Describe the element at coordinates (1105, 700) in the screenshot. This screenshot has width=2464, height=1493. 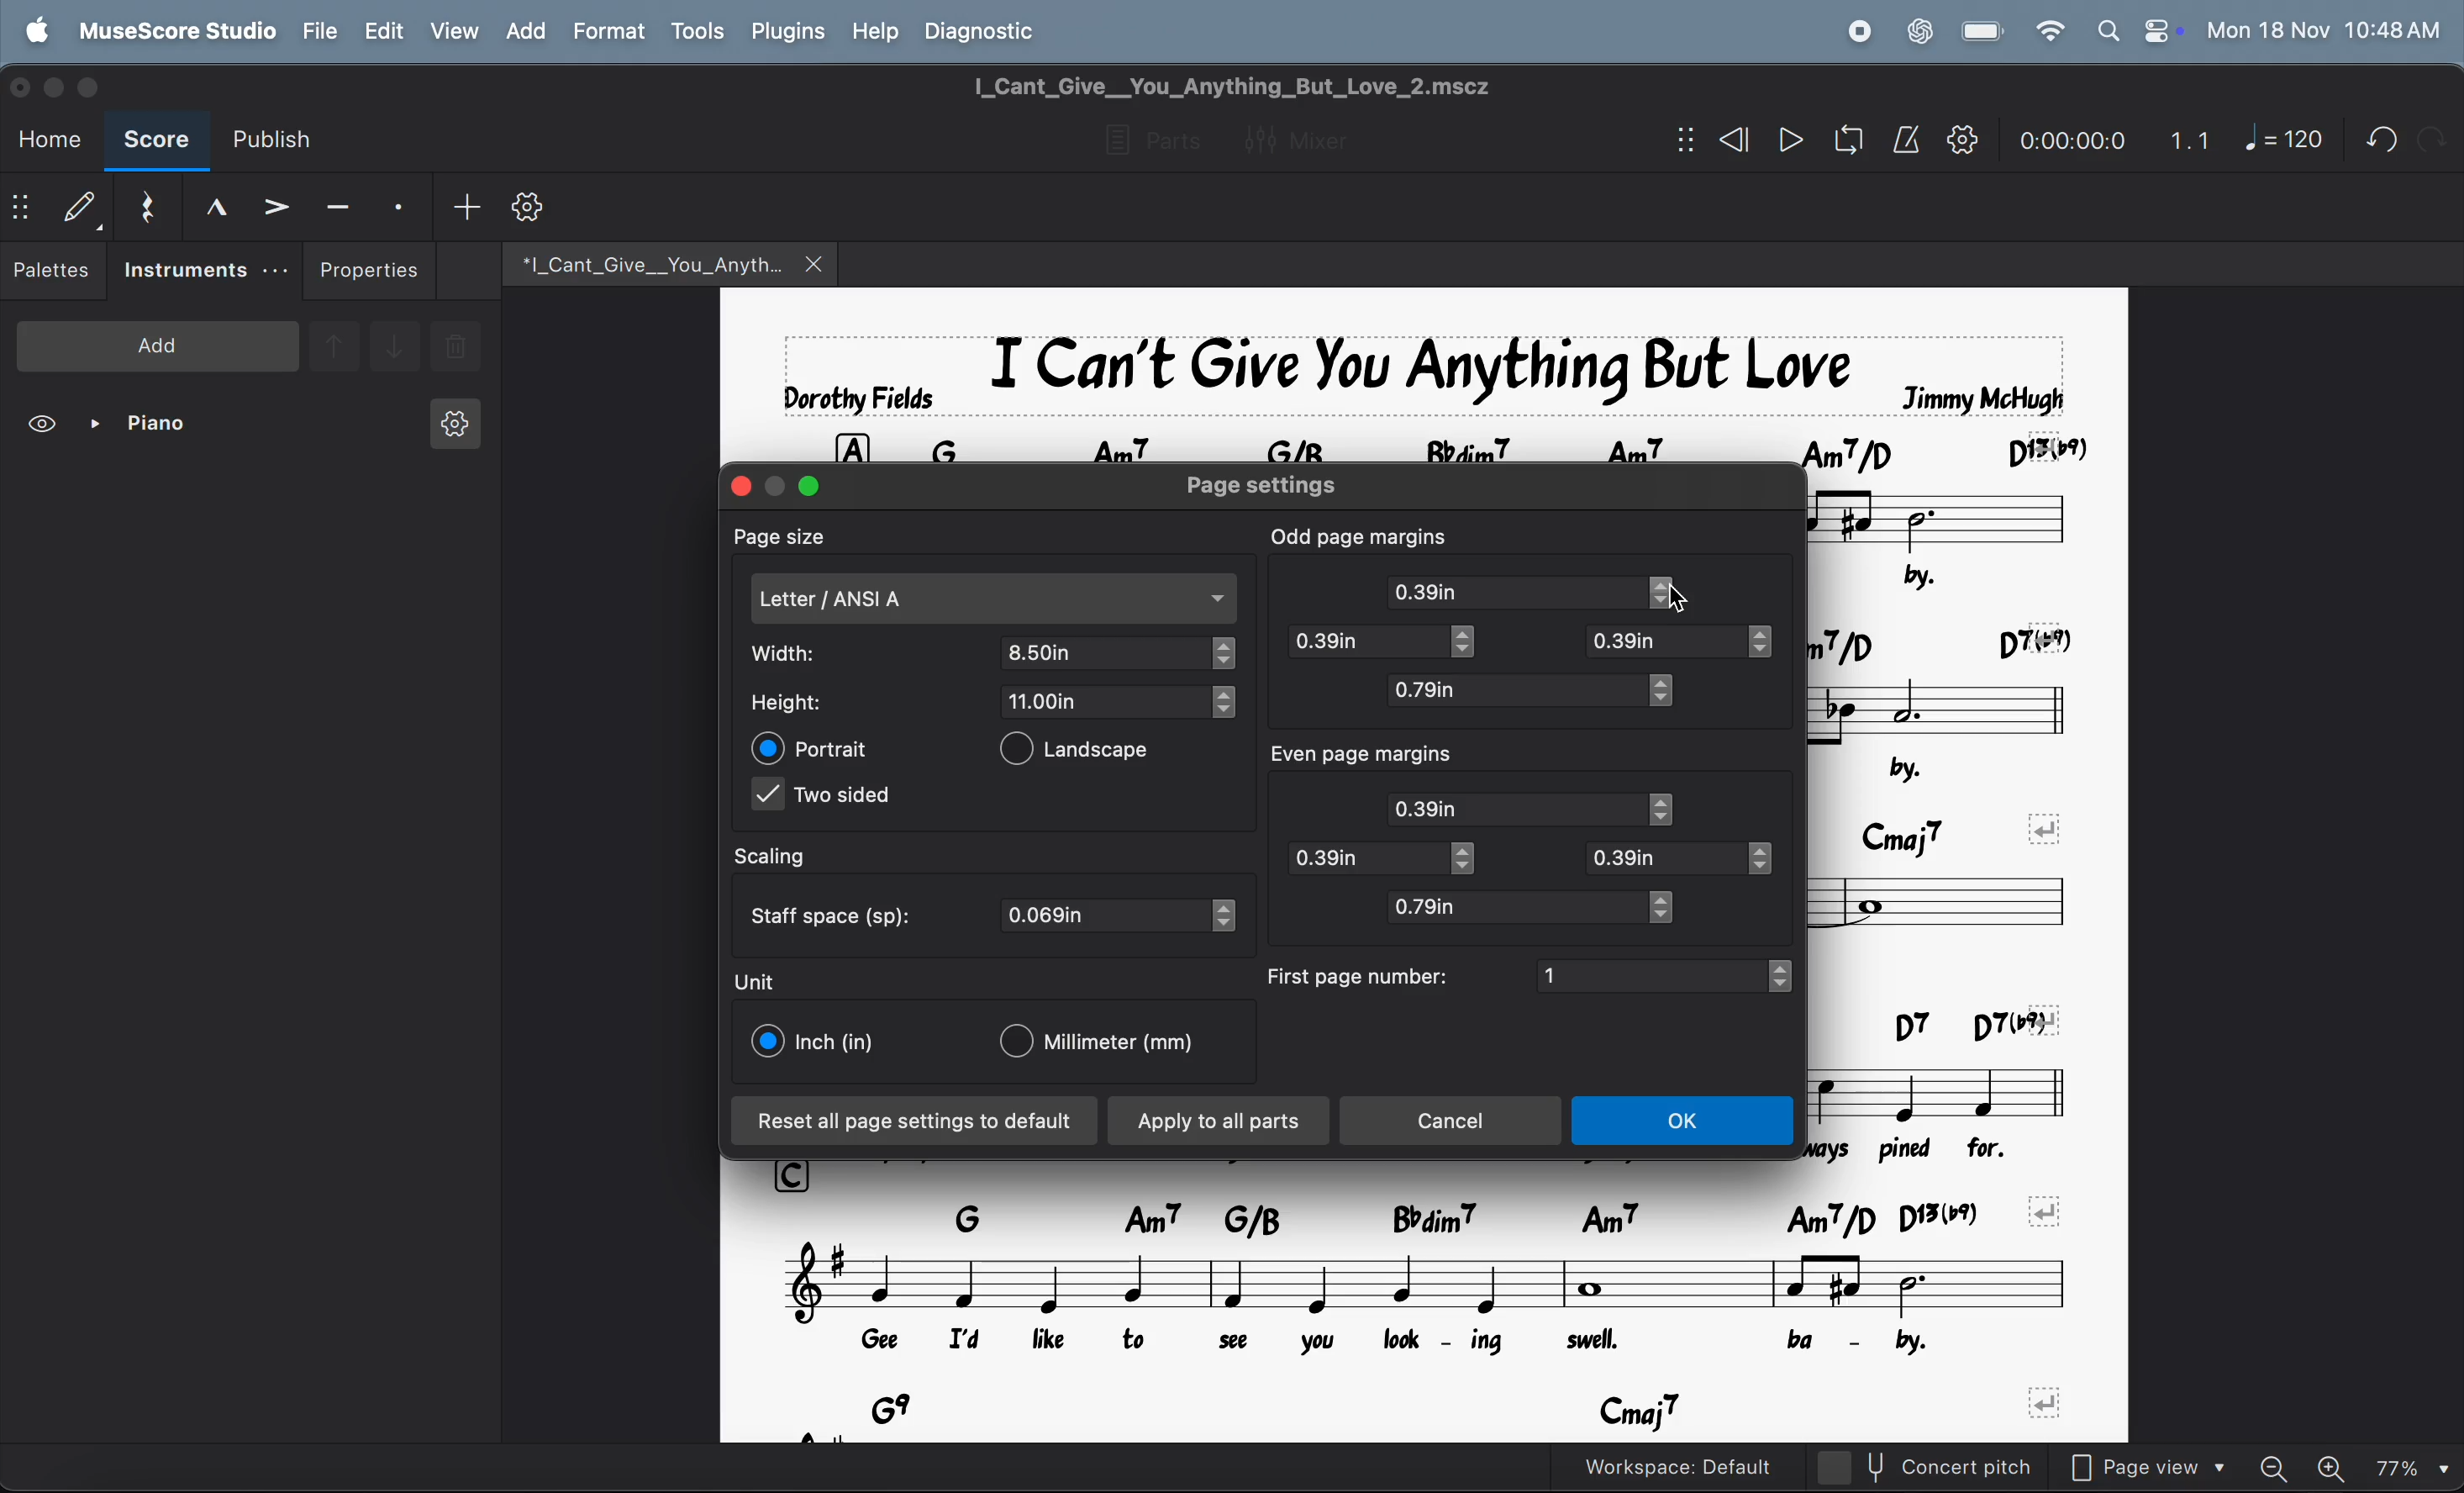
I see `11.0in` at that location.